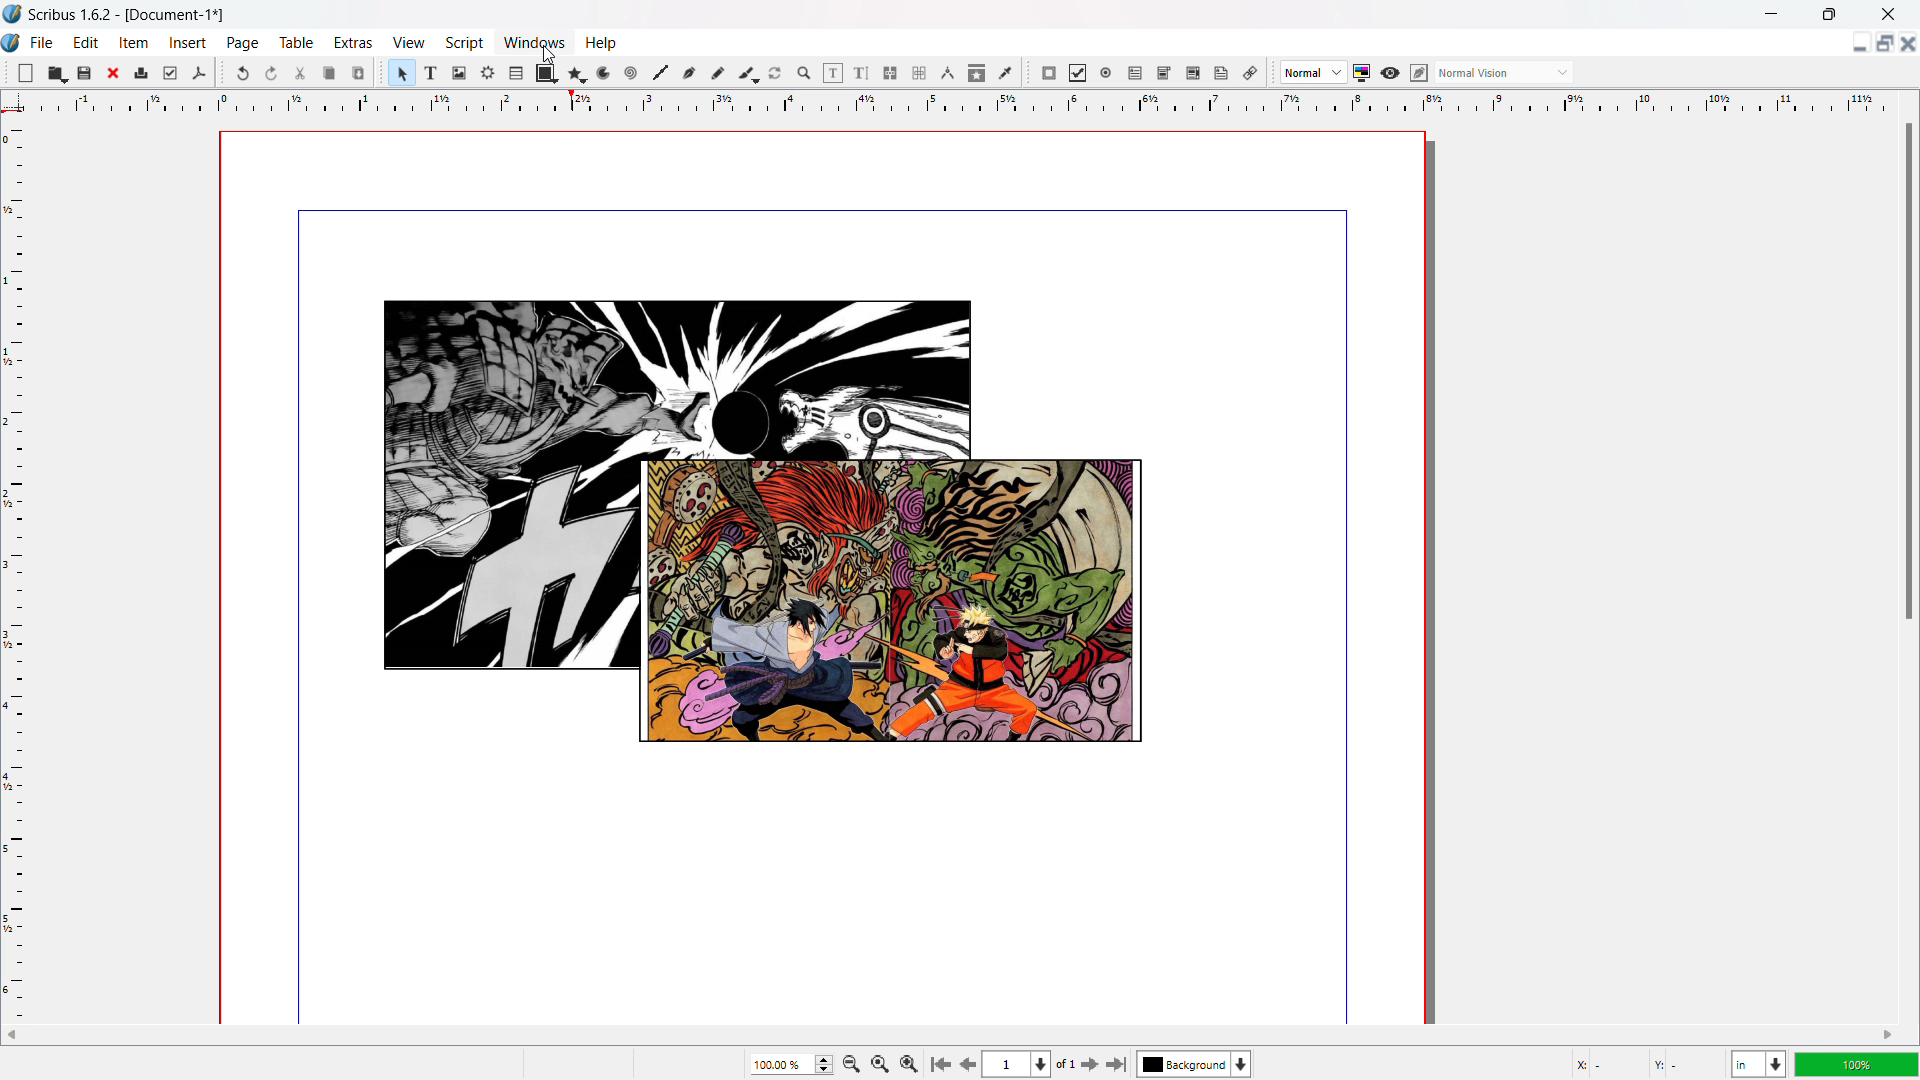 The image size is (1920, 1080). Describe the element at coordinates (777, 72) in the screenshot. I see `rotate item` at that location.